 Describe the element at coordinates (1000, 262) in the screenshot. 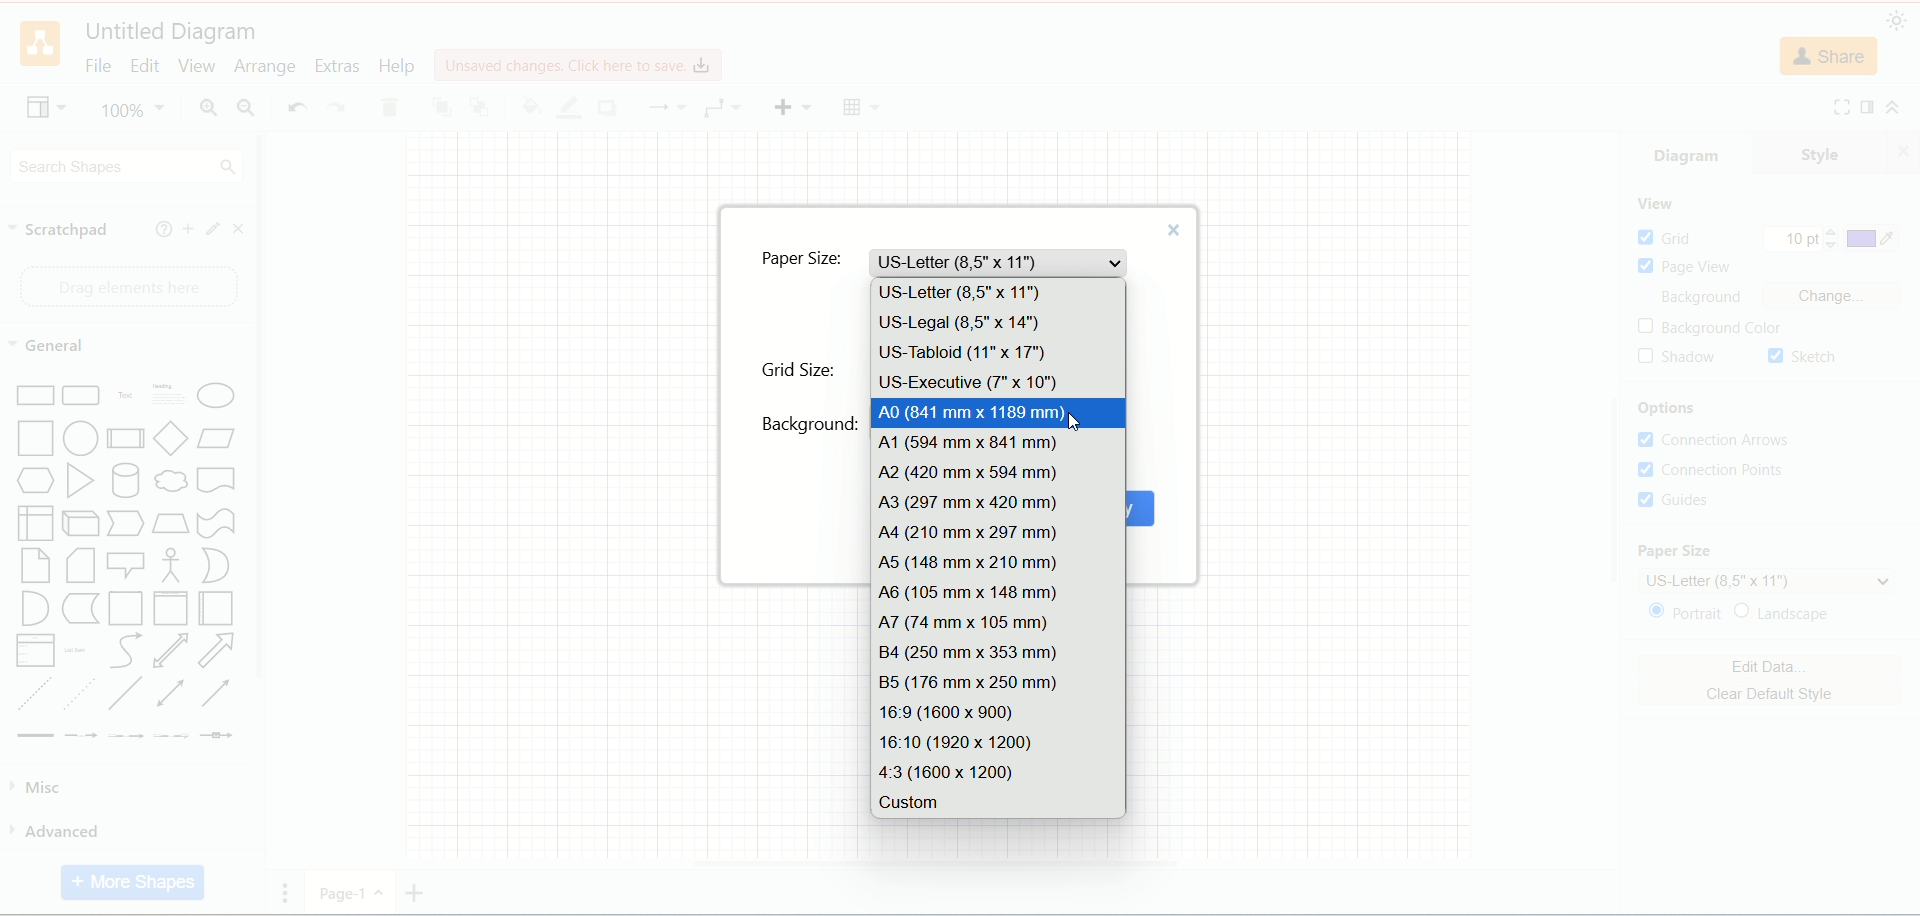

I see `US-letter` at that location.